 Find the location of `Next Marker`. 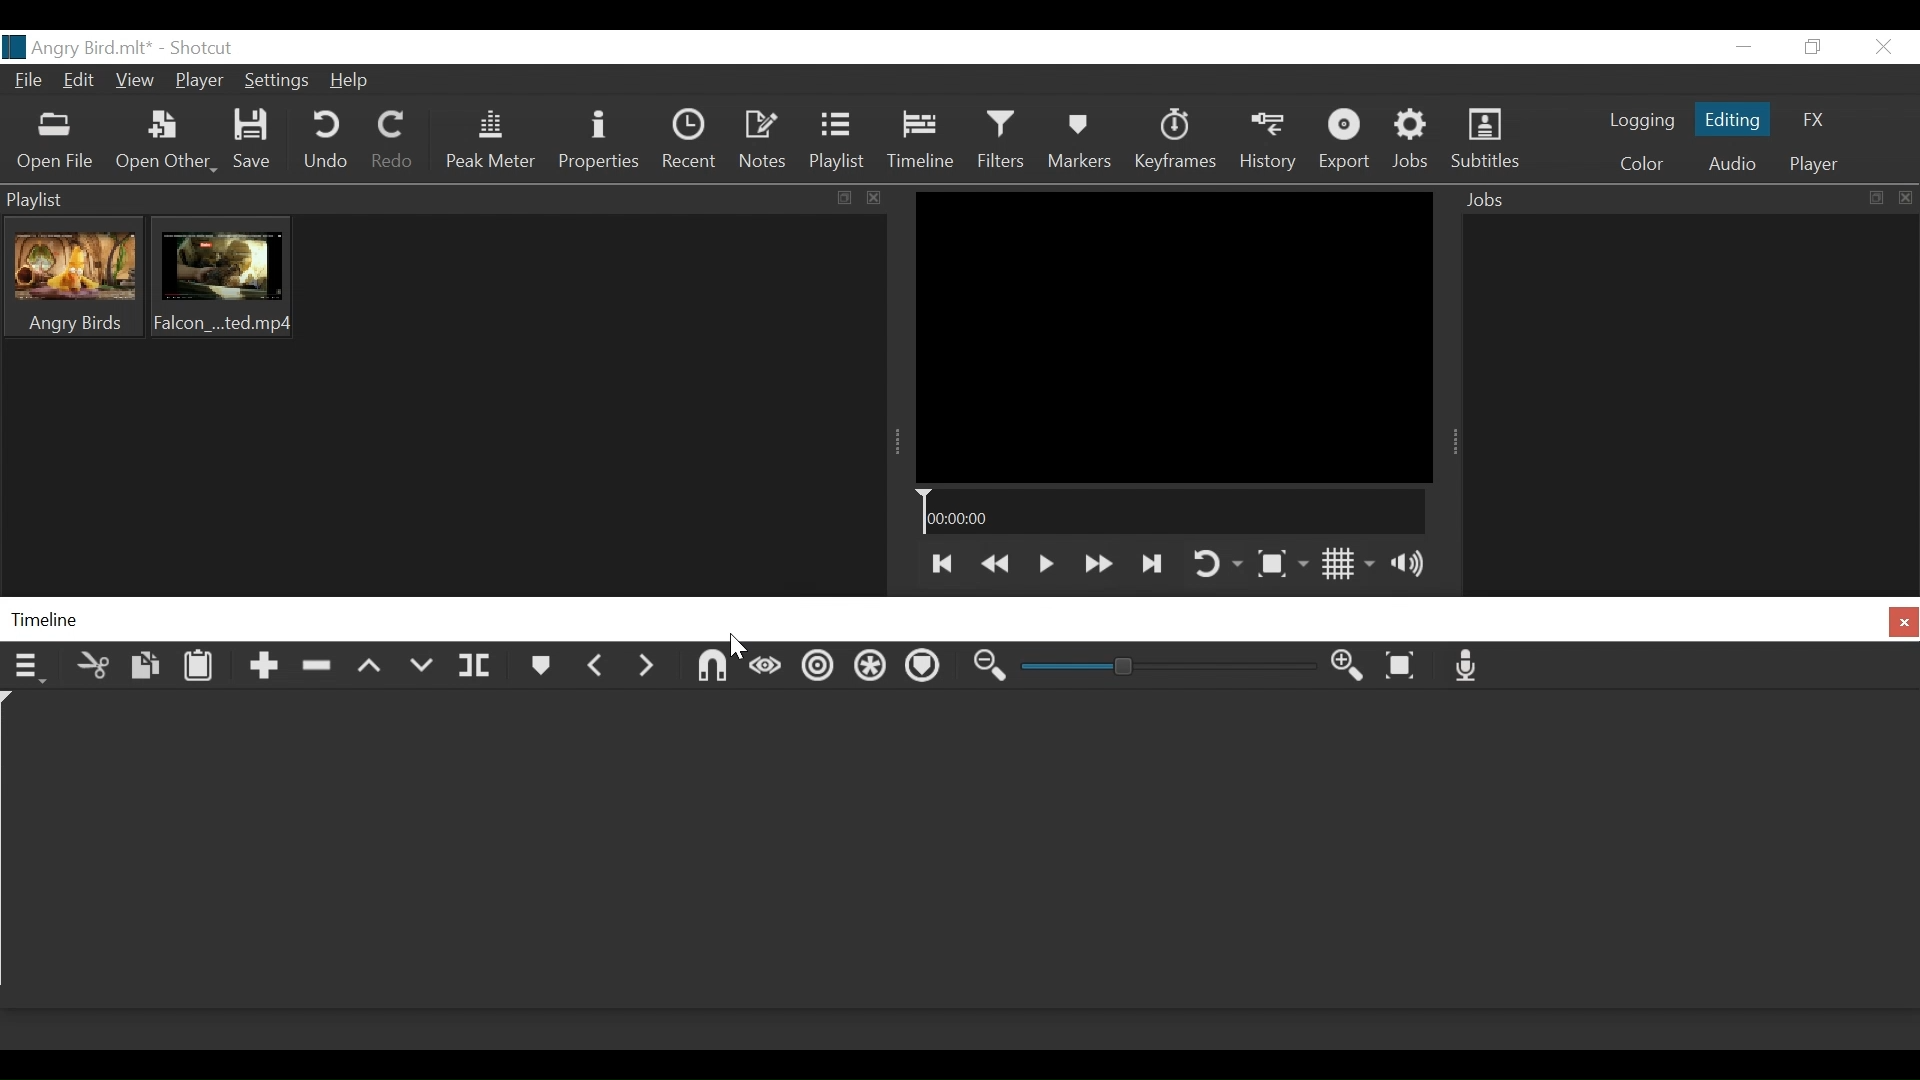

Next Marker is located at coordinates (646, 671).